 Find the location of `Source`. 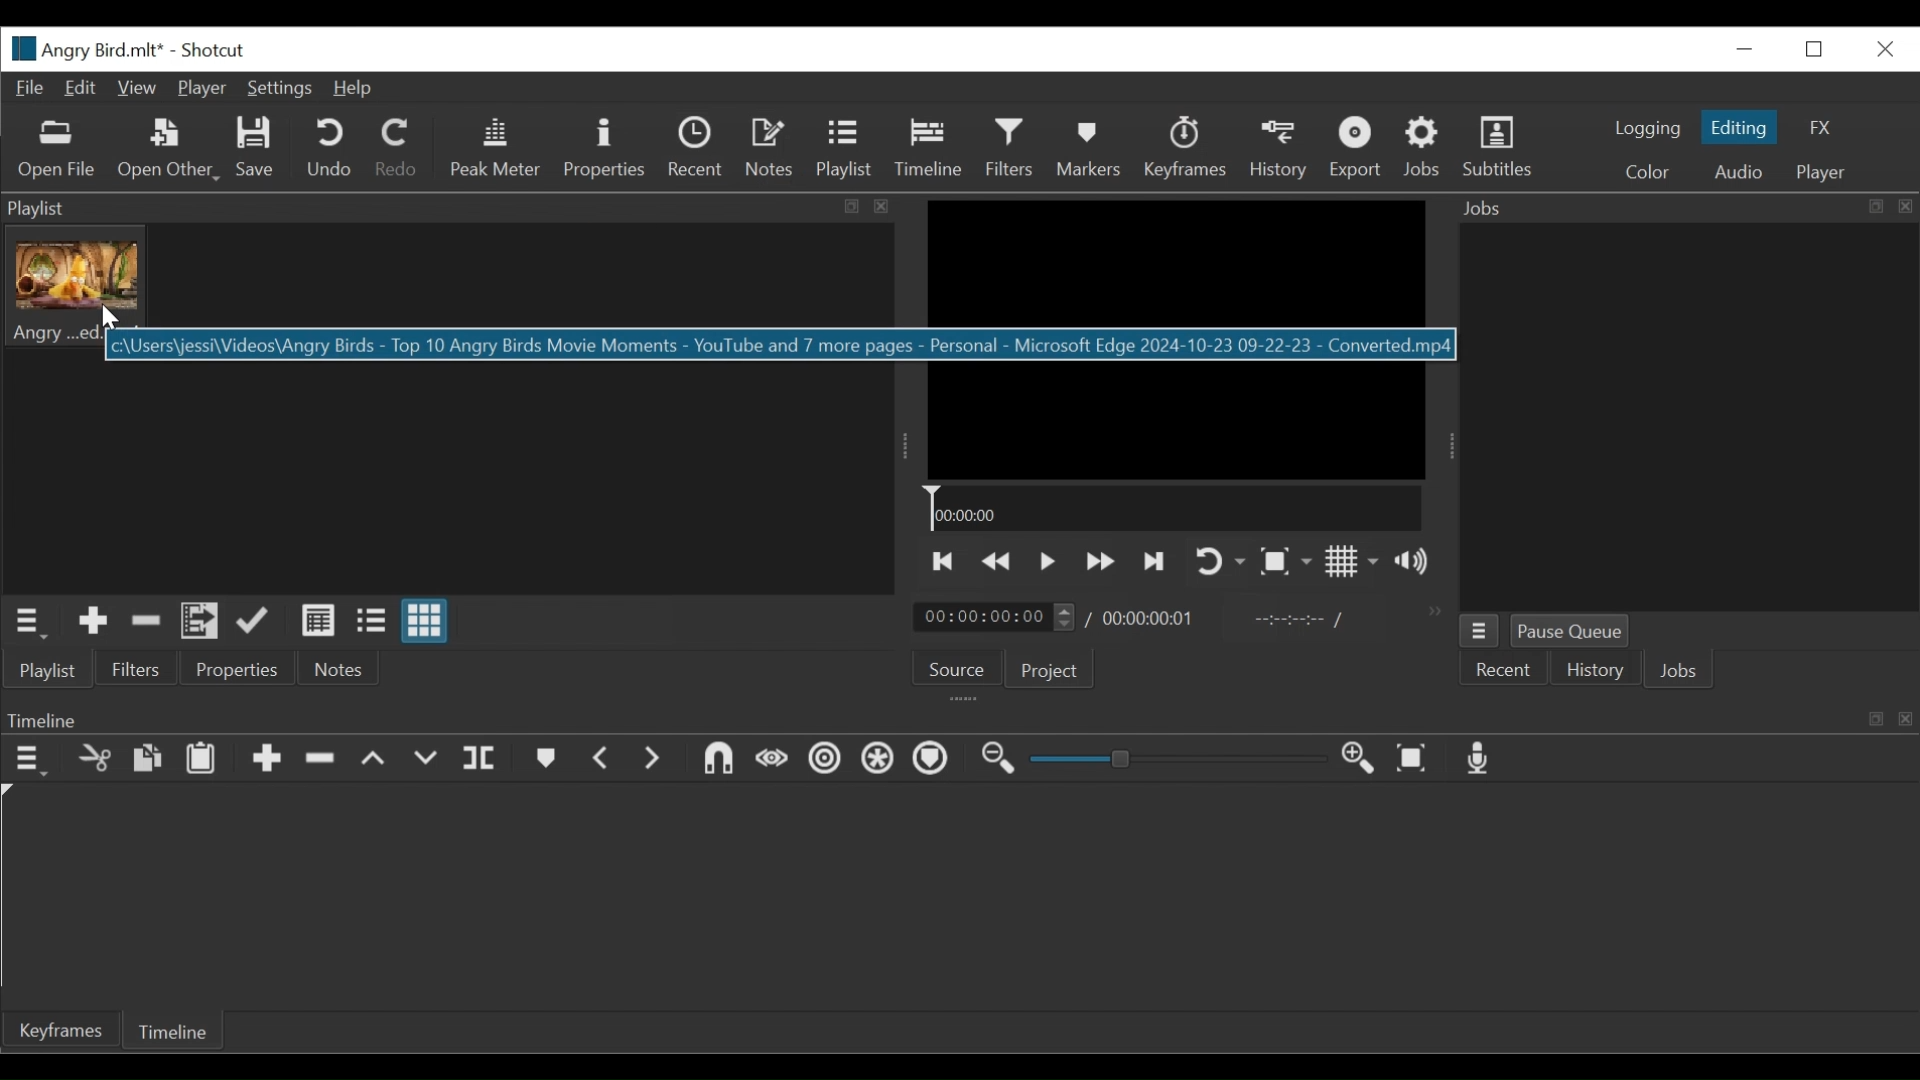

Source is located at coordinates (956, 668).